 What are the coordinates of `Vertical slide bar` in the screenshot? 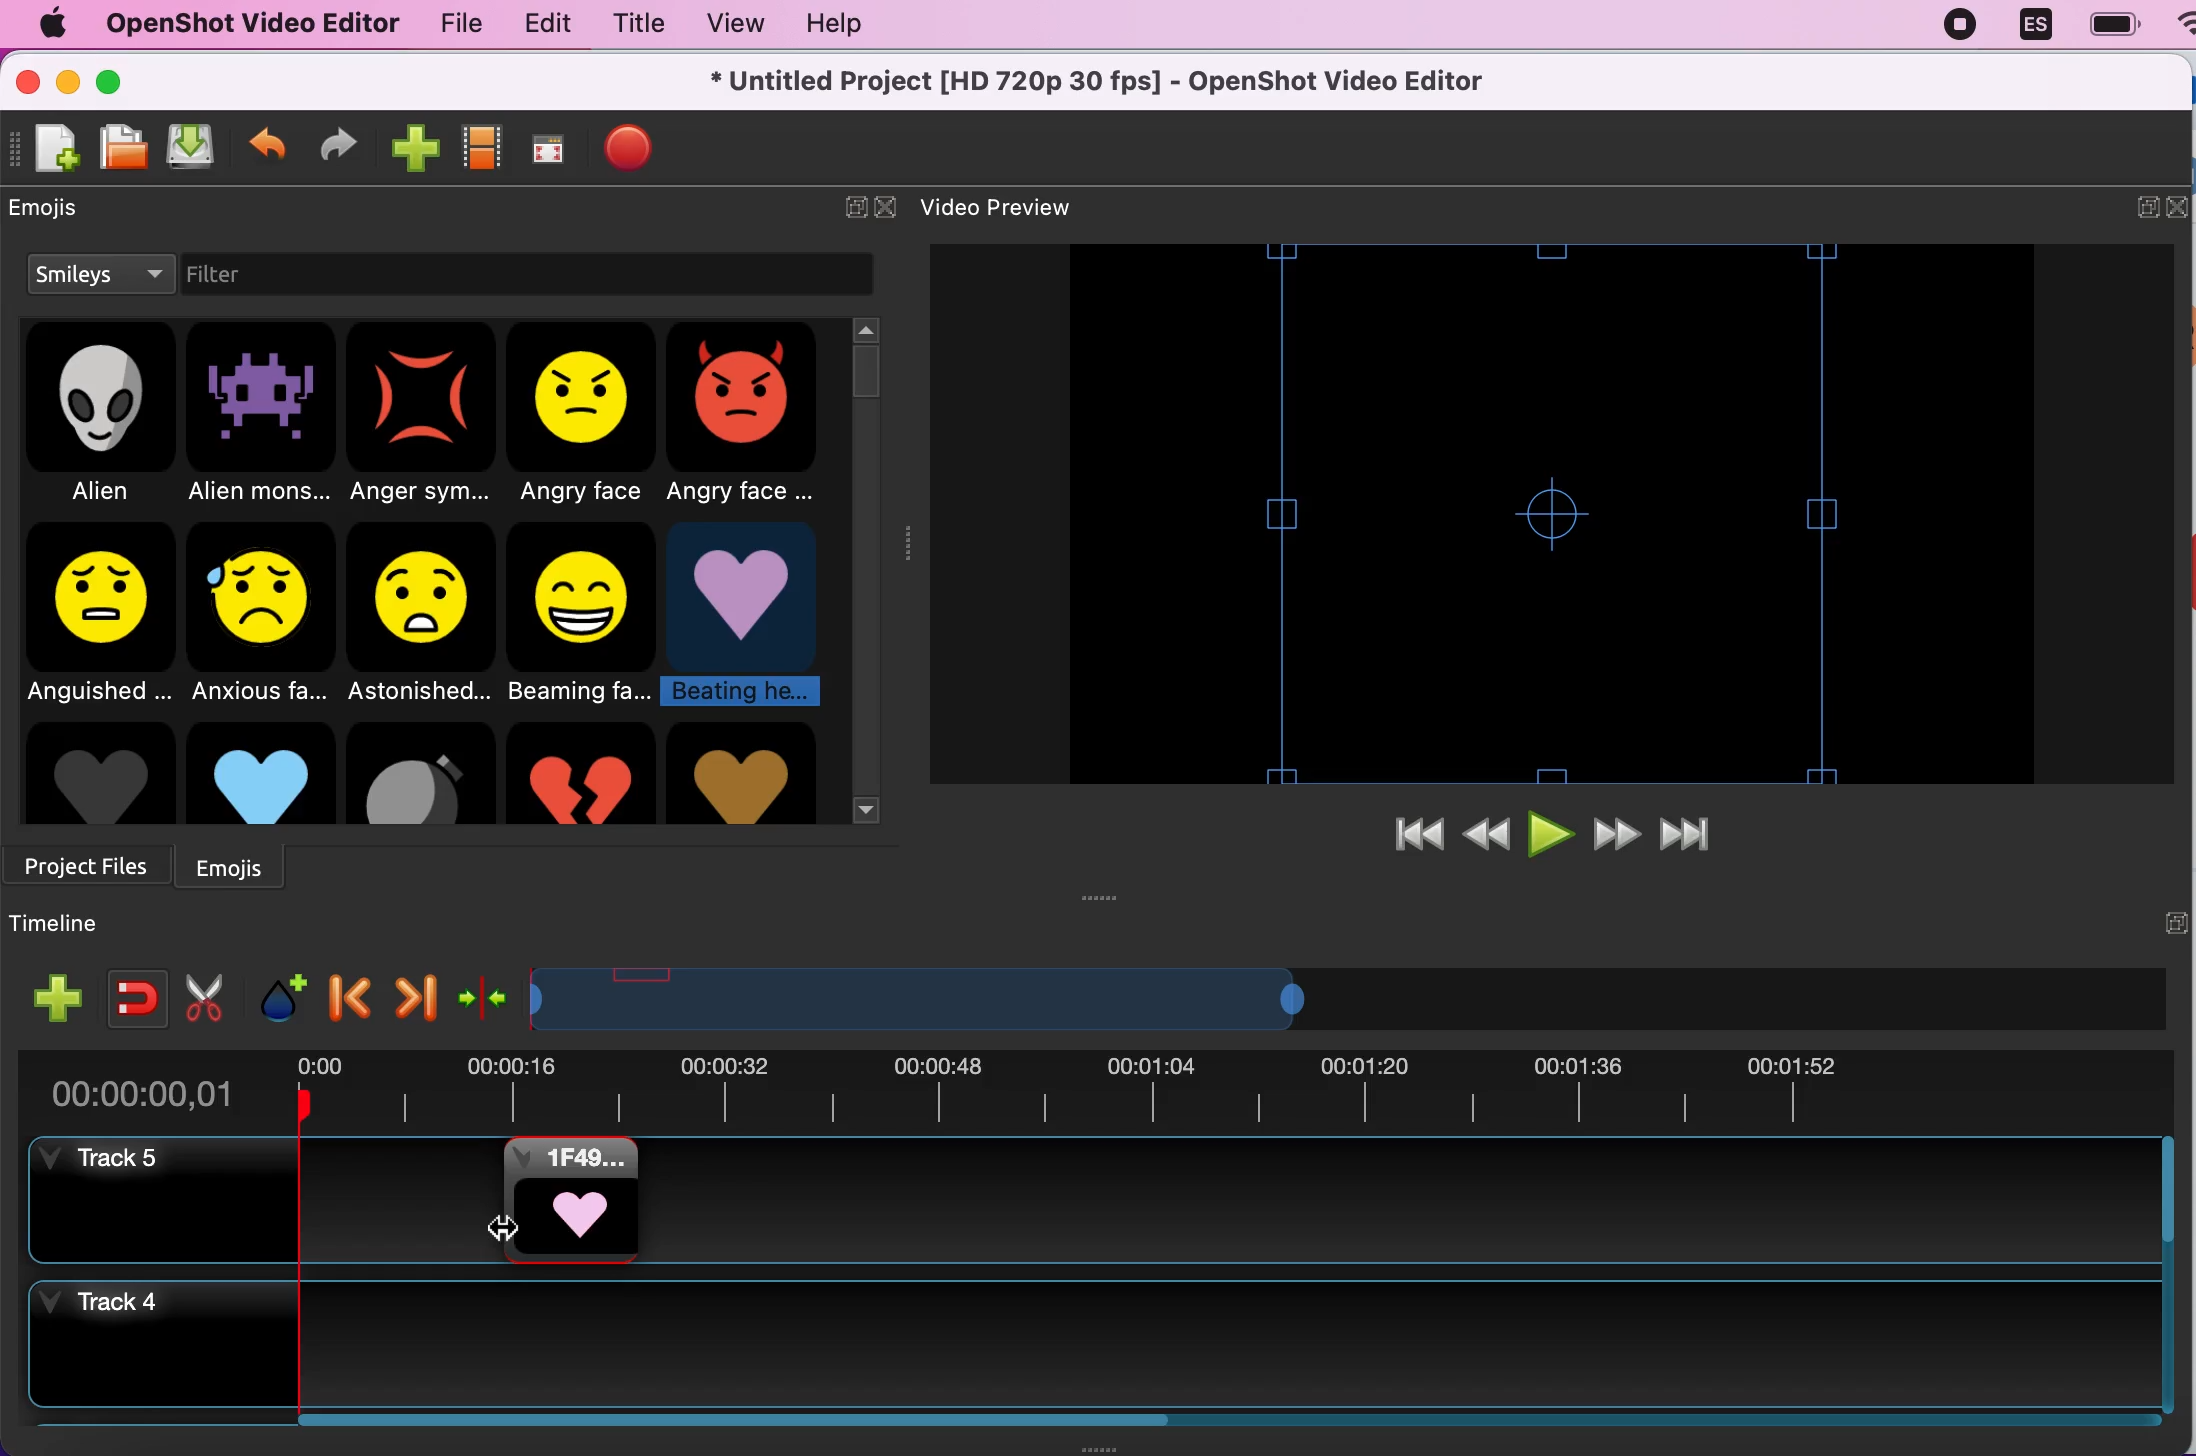 It's located at (2167, 1274).